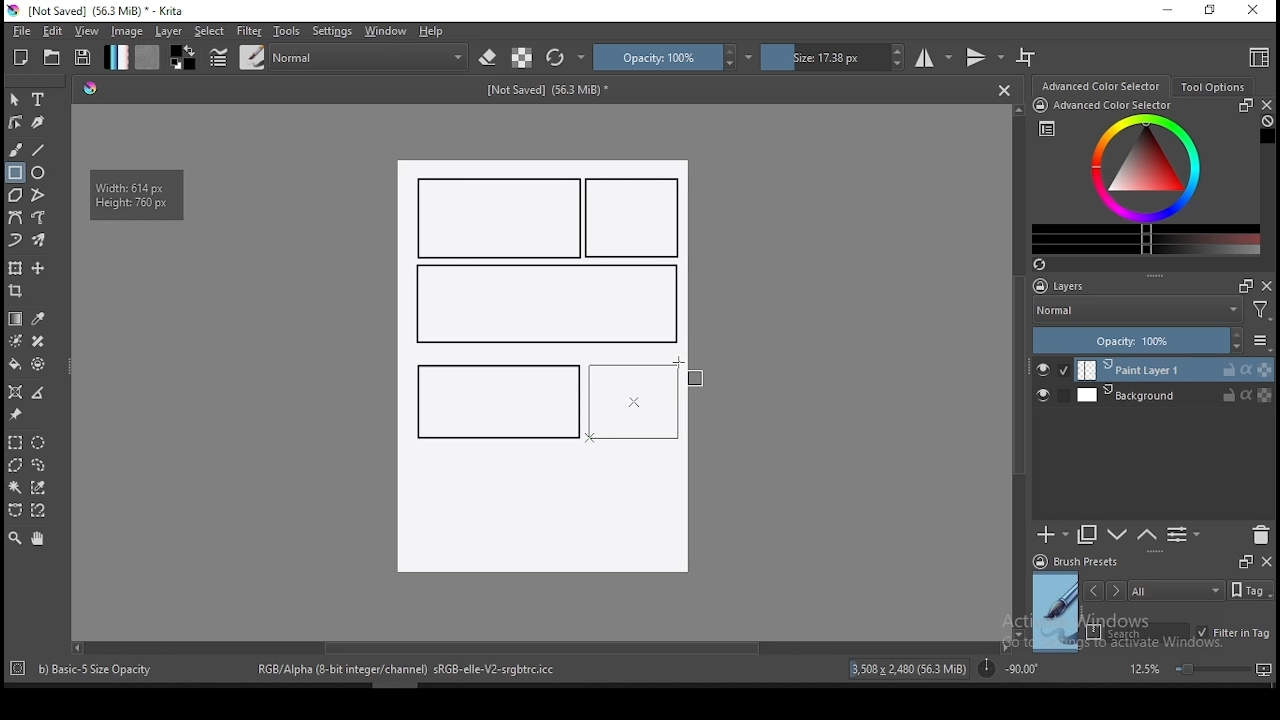 This screenshot has height=720, width=1280. Describe the element at coordinates (1176, 590) in the screenshot. I see `tags` at that location.